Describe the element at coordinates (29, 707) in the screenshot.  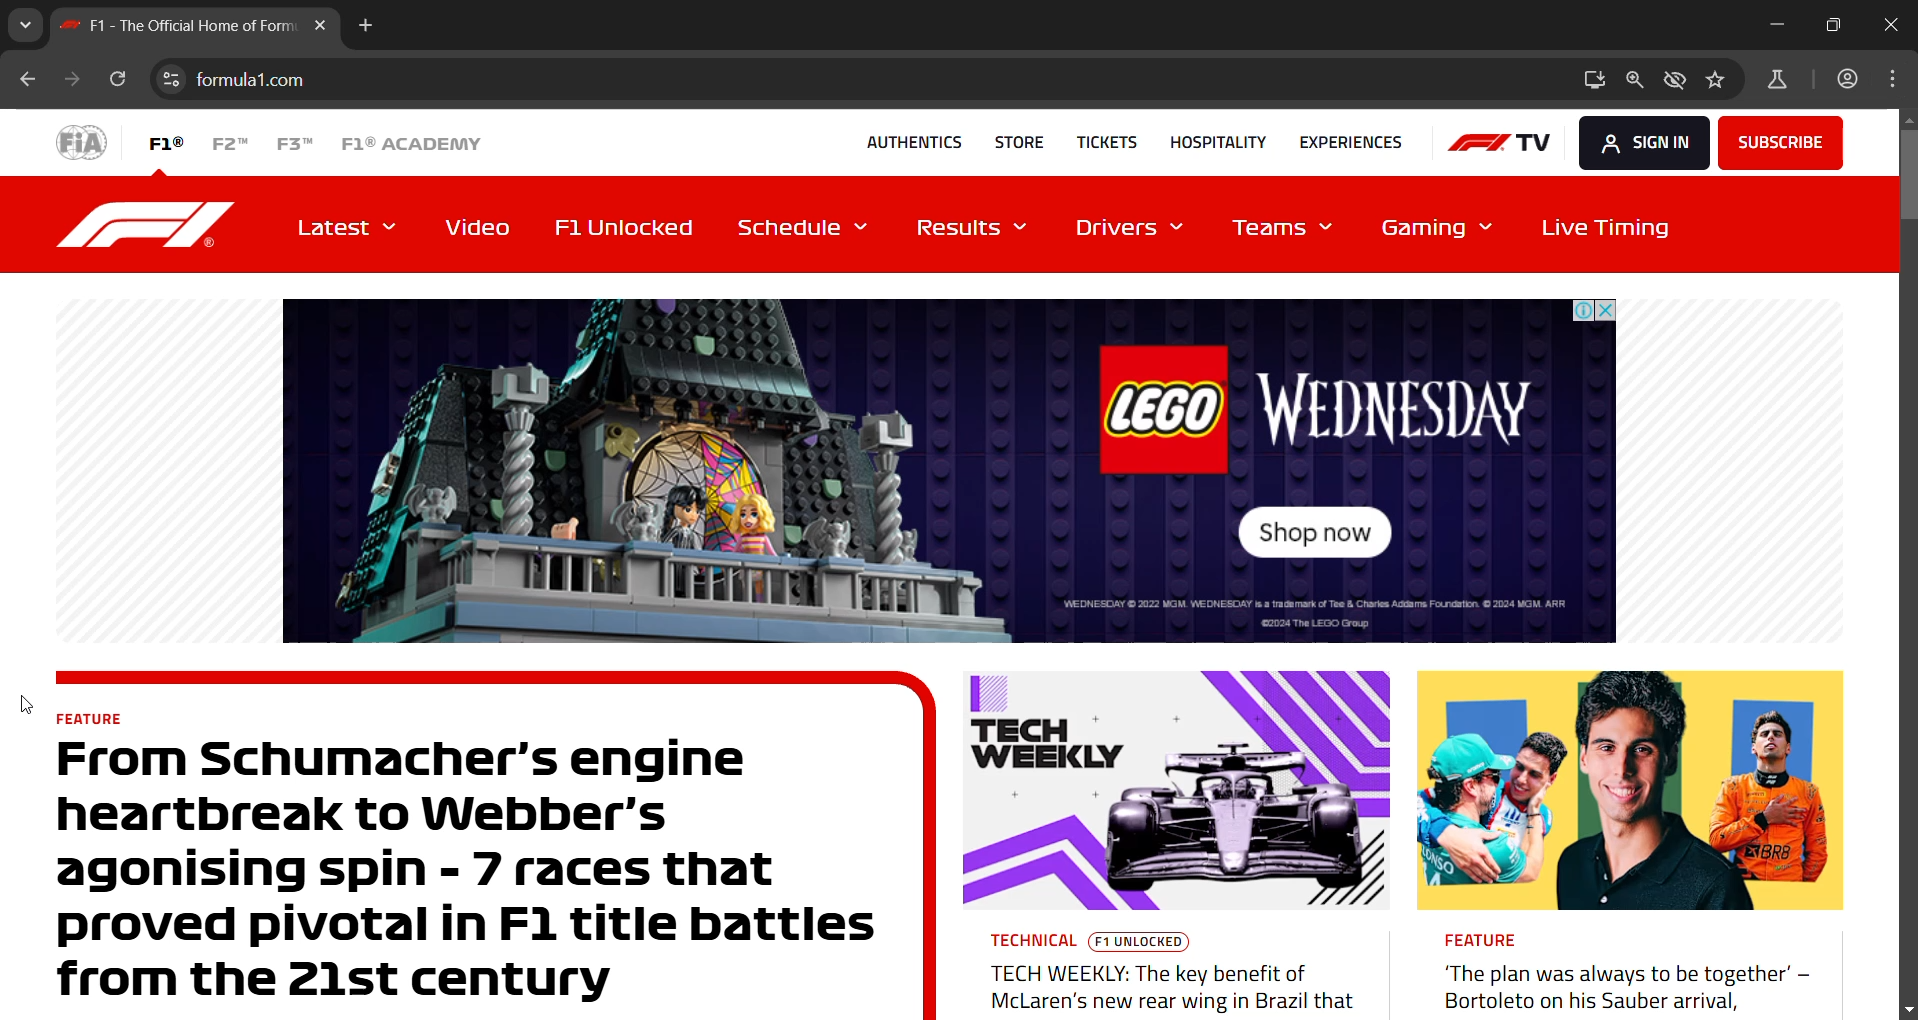
I see `cursor` at that location.